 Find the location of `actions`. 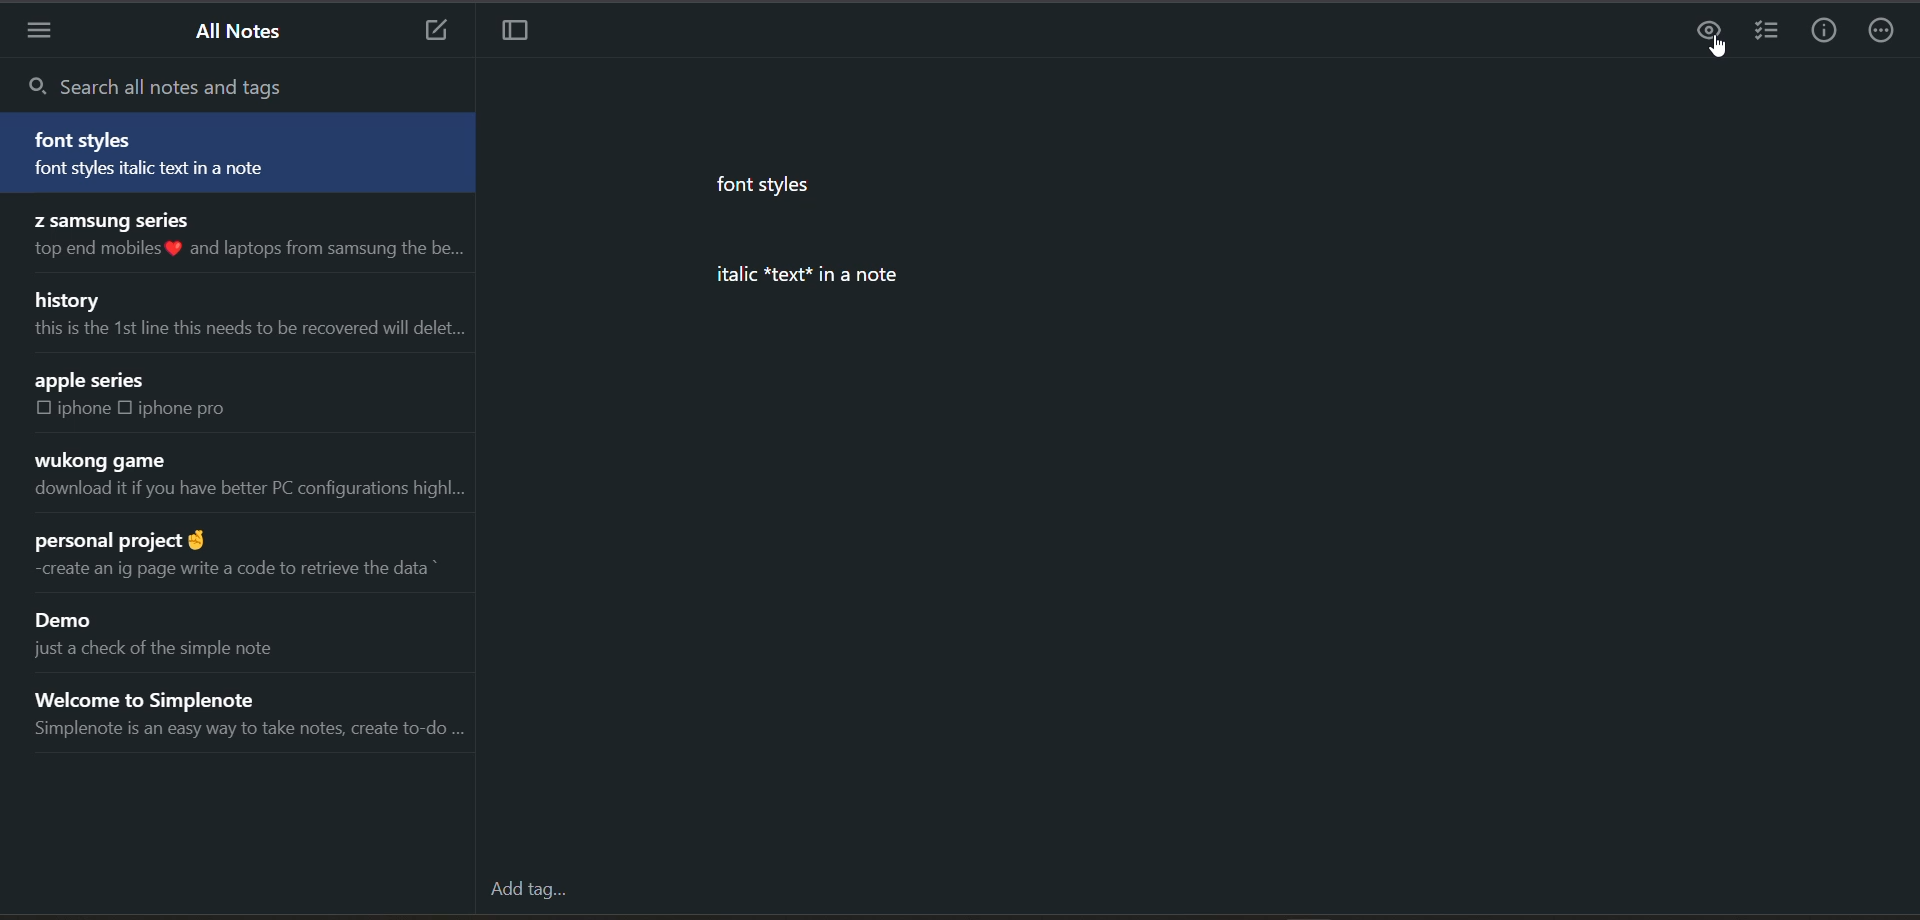

actions is located at coordinates (1887, 28).